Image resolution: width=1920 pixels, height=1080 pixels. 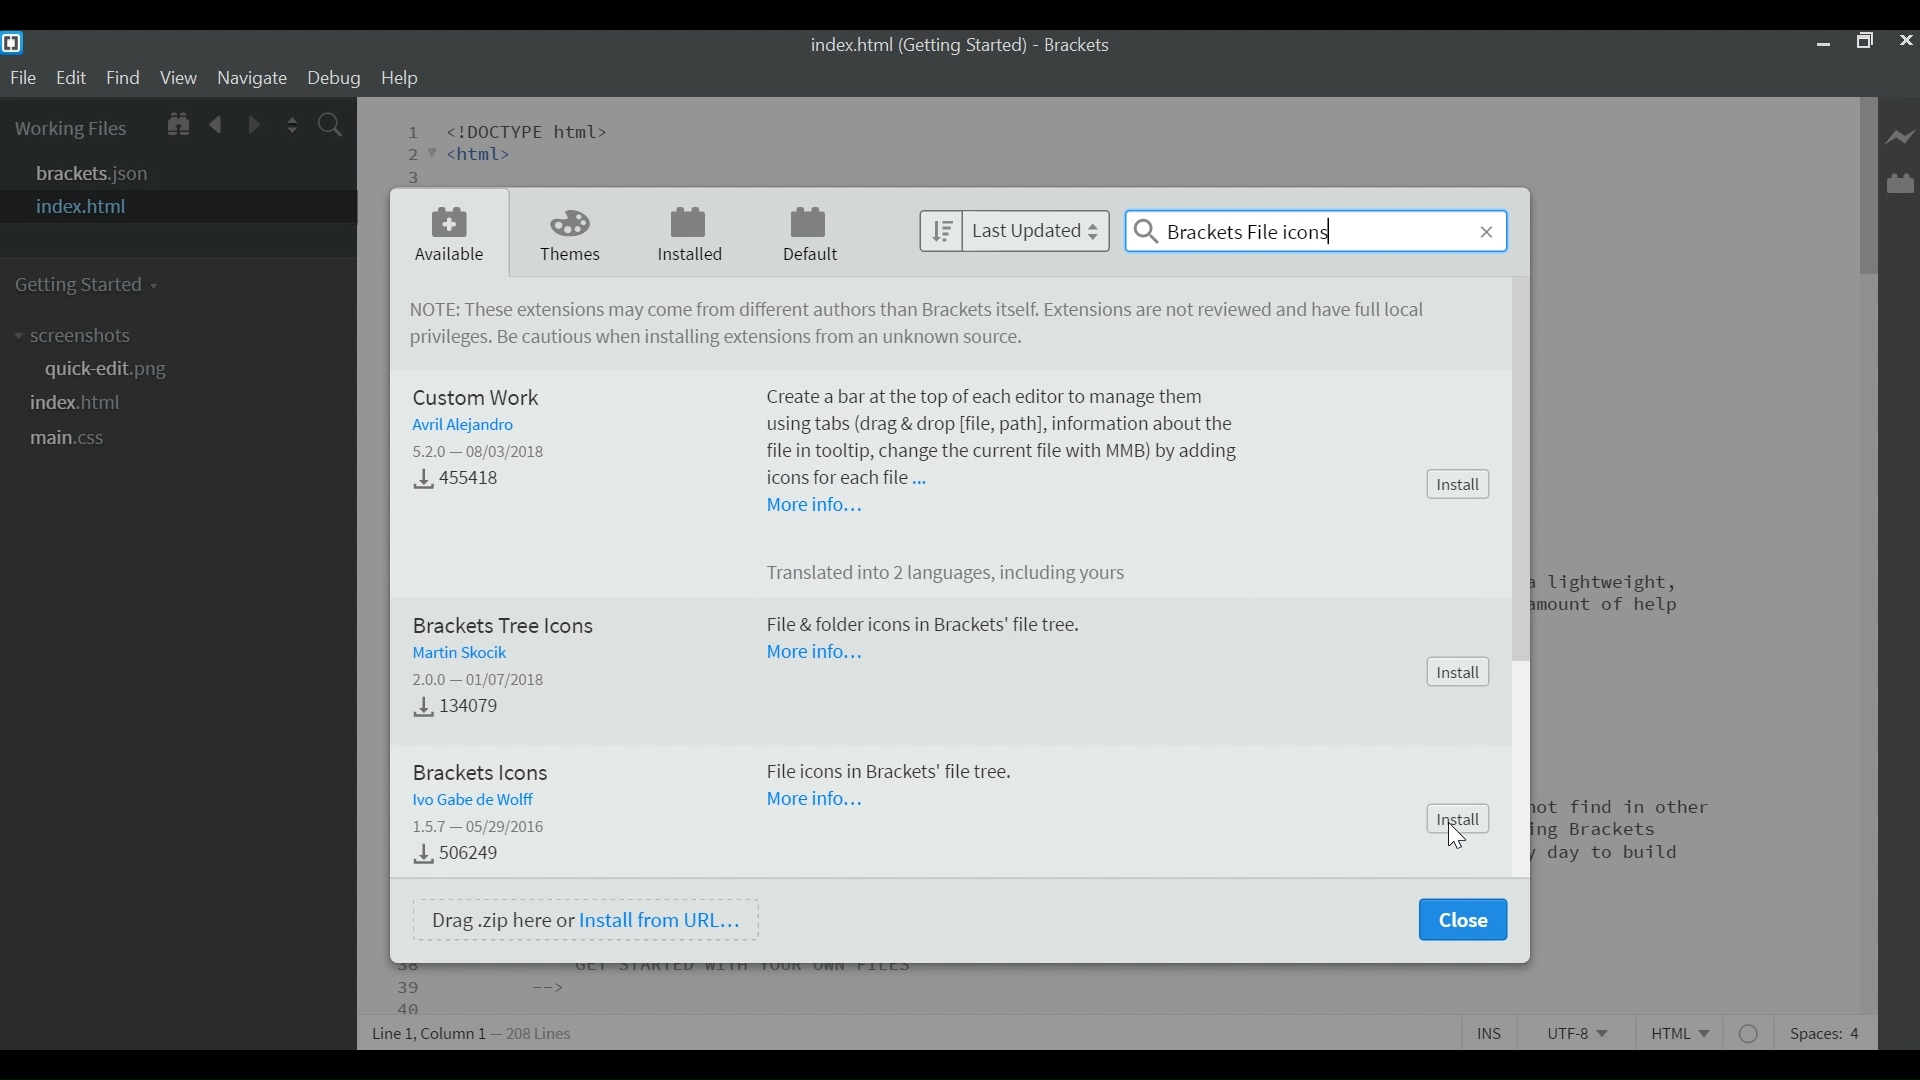 I want to click on More Information, so click(x=813, y=508).